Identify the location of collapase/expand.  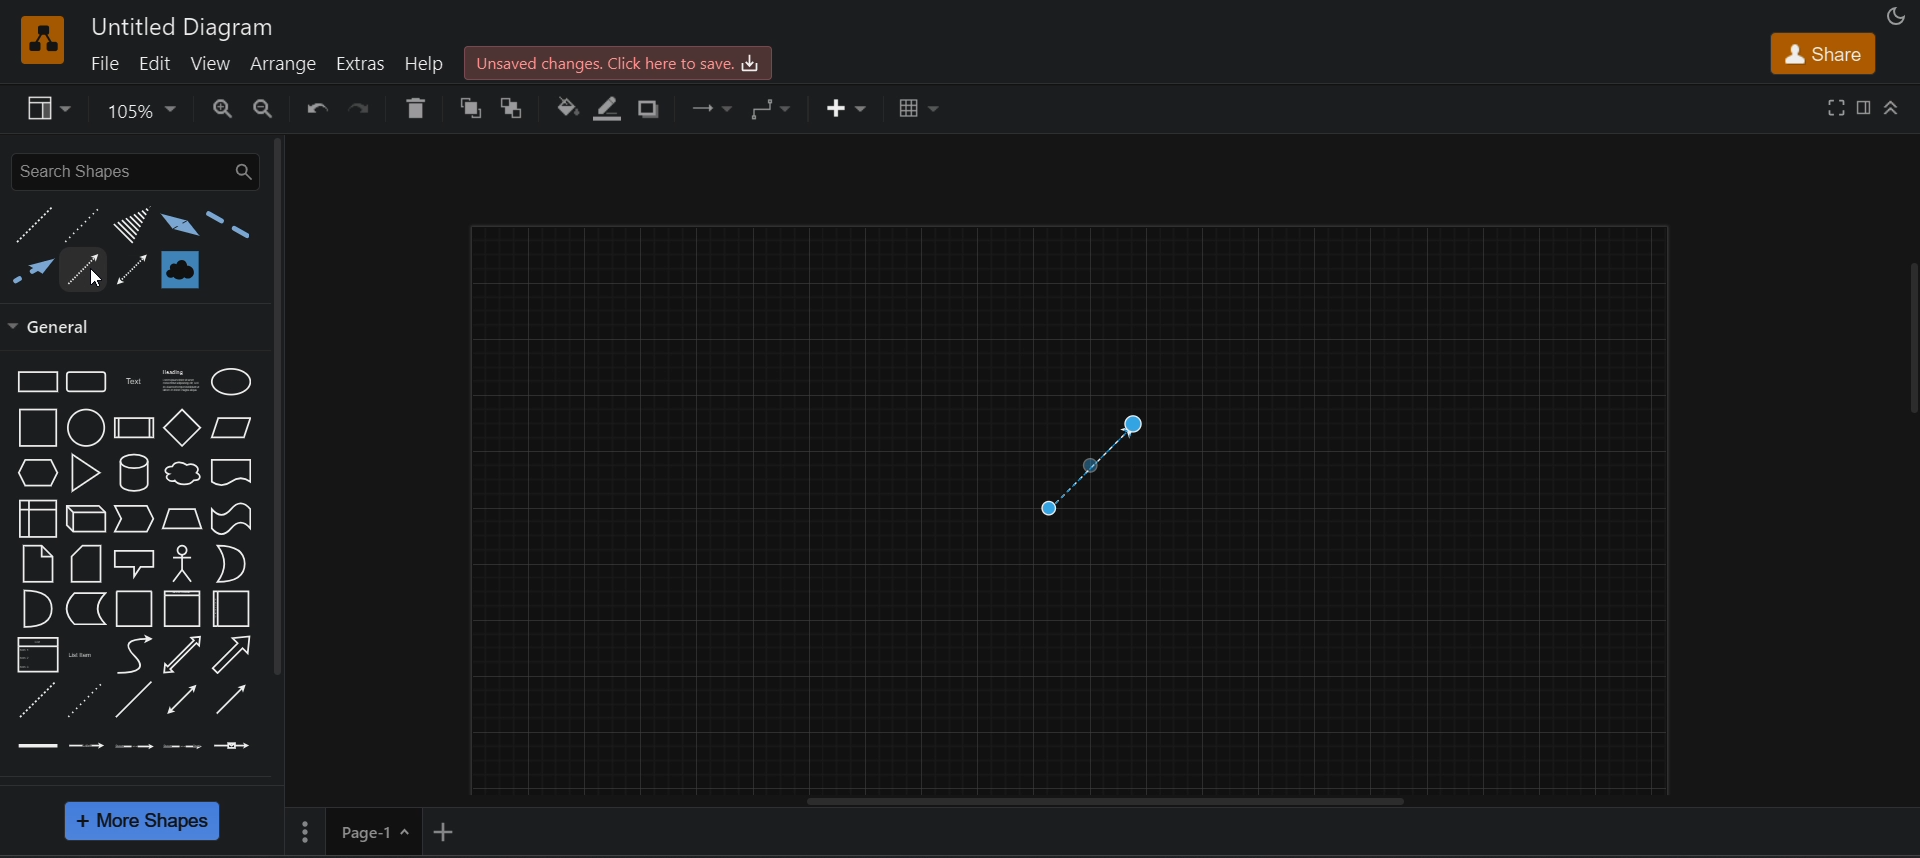
(1894, 109).